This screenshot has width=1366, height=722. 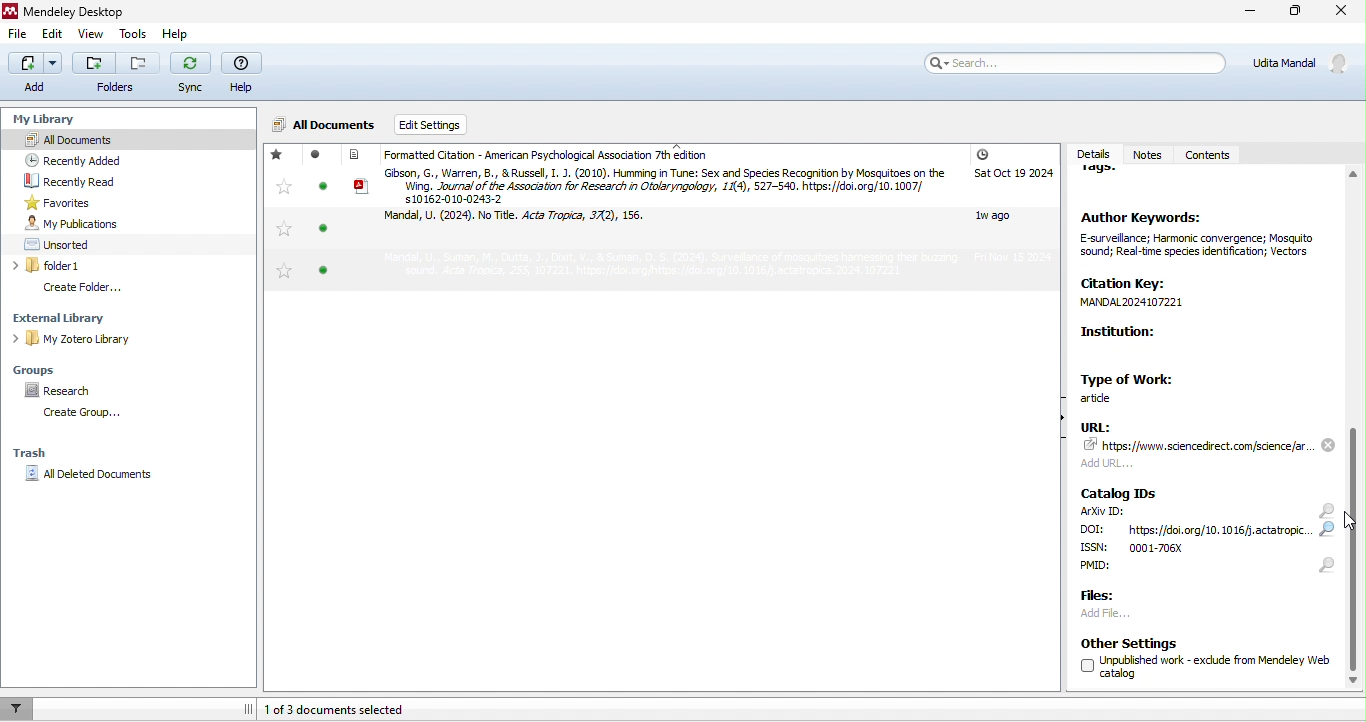 I want to click on my library, so click(x=41, y=115).